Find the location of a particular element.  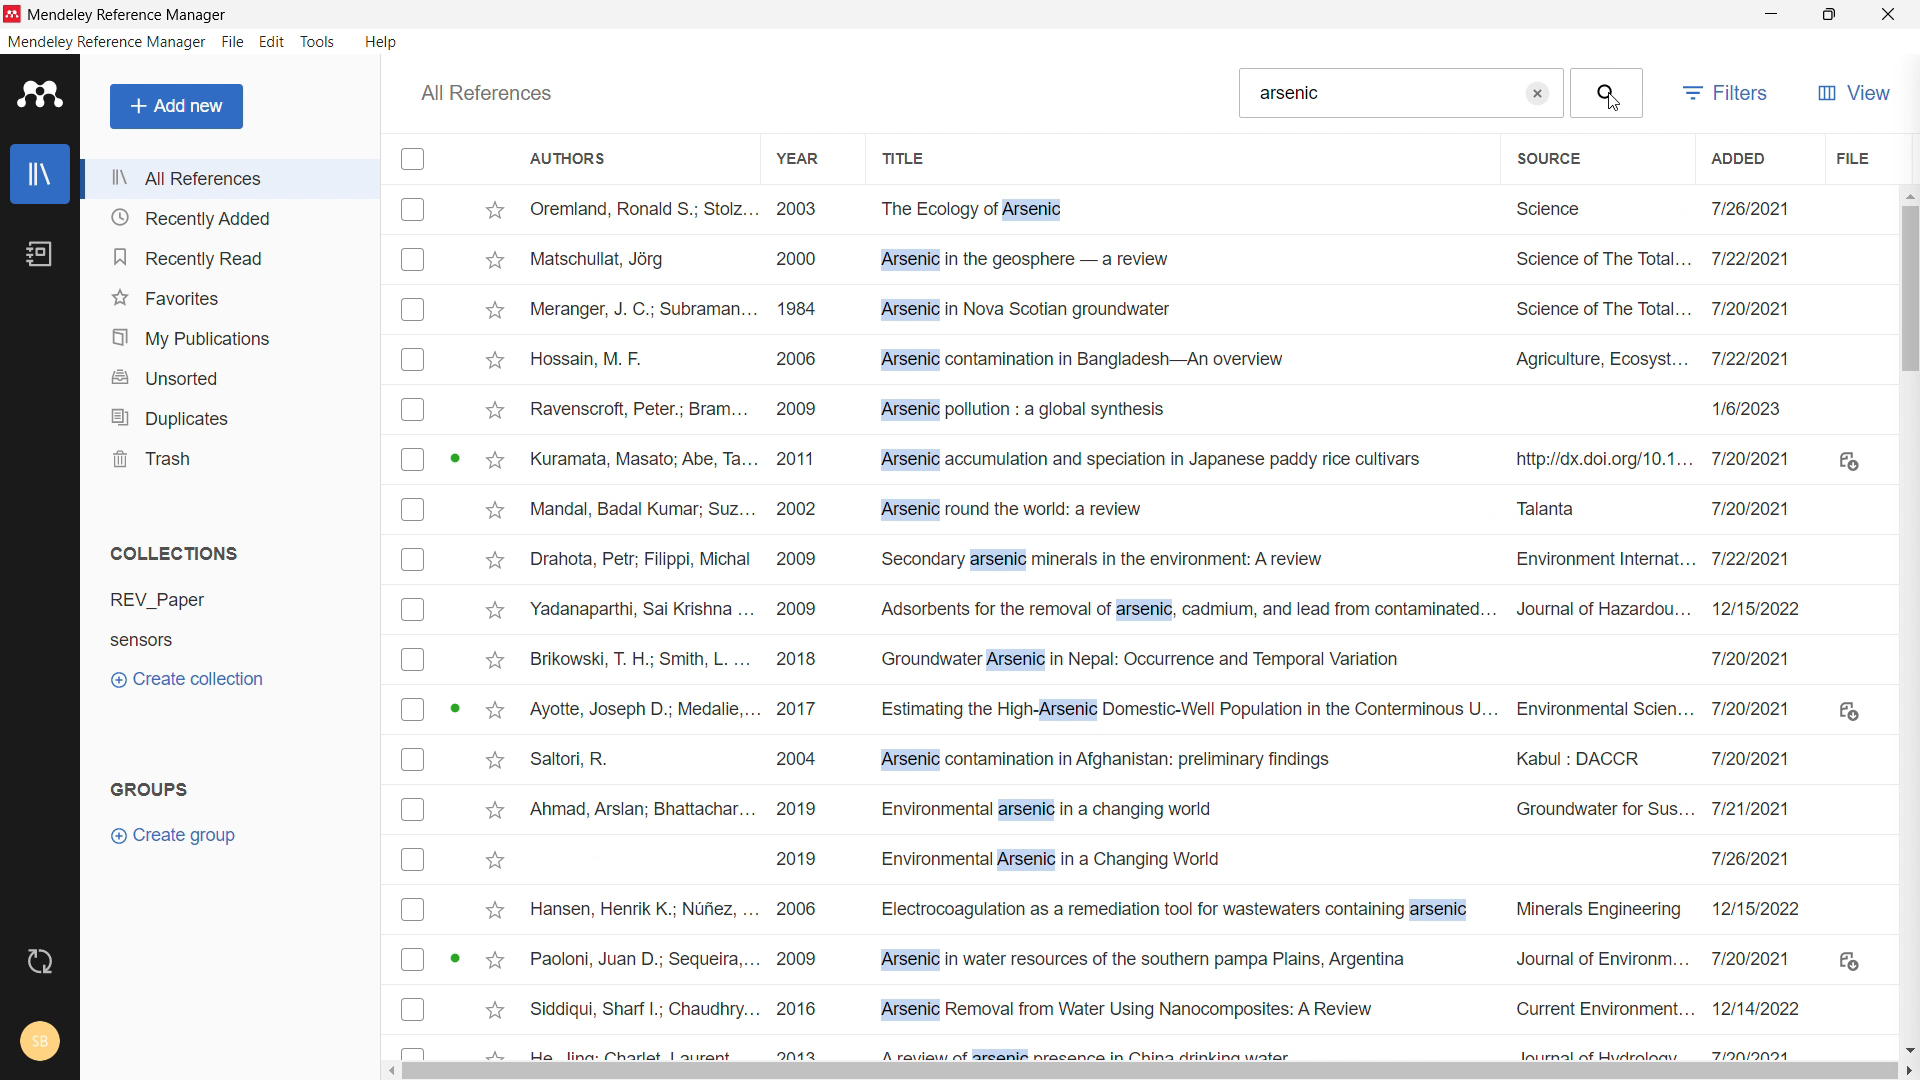

Add to favorites is located at coordinates (492, 408).